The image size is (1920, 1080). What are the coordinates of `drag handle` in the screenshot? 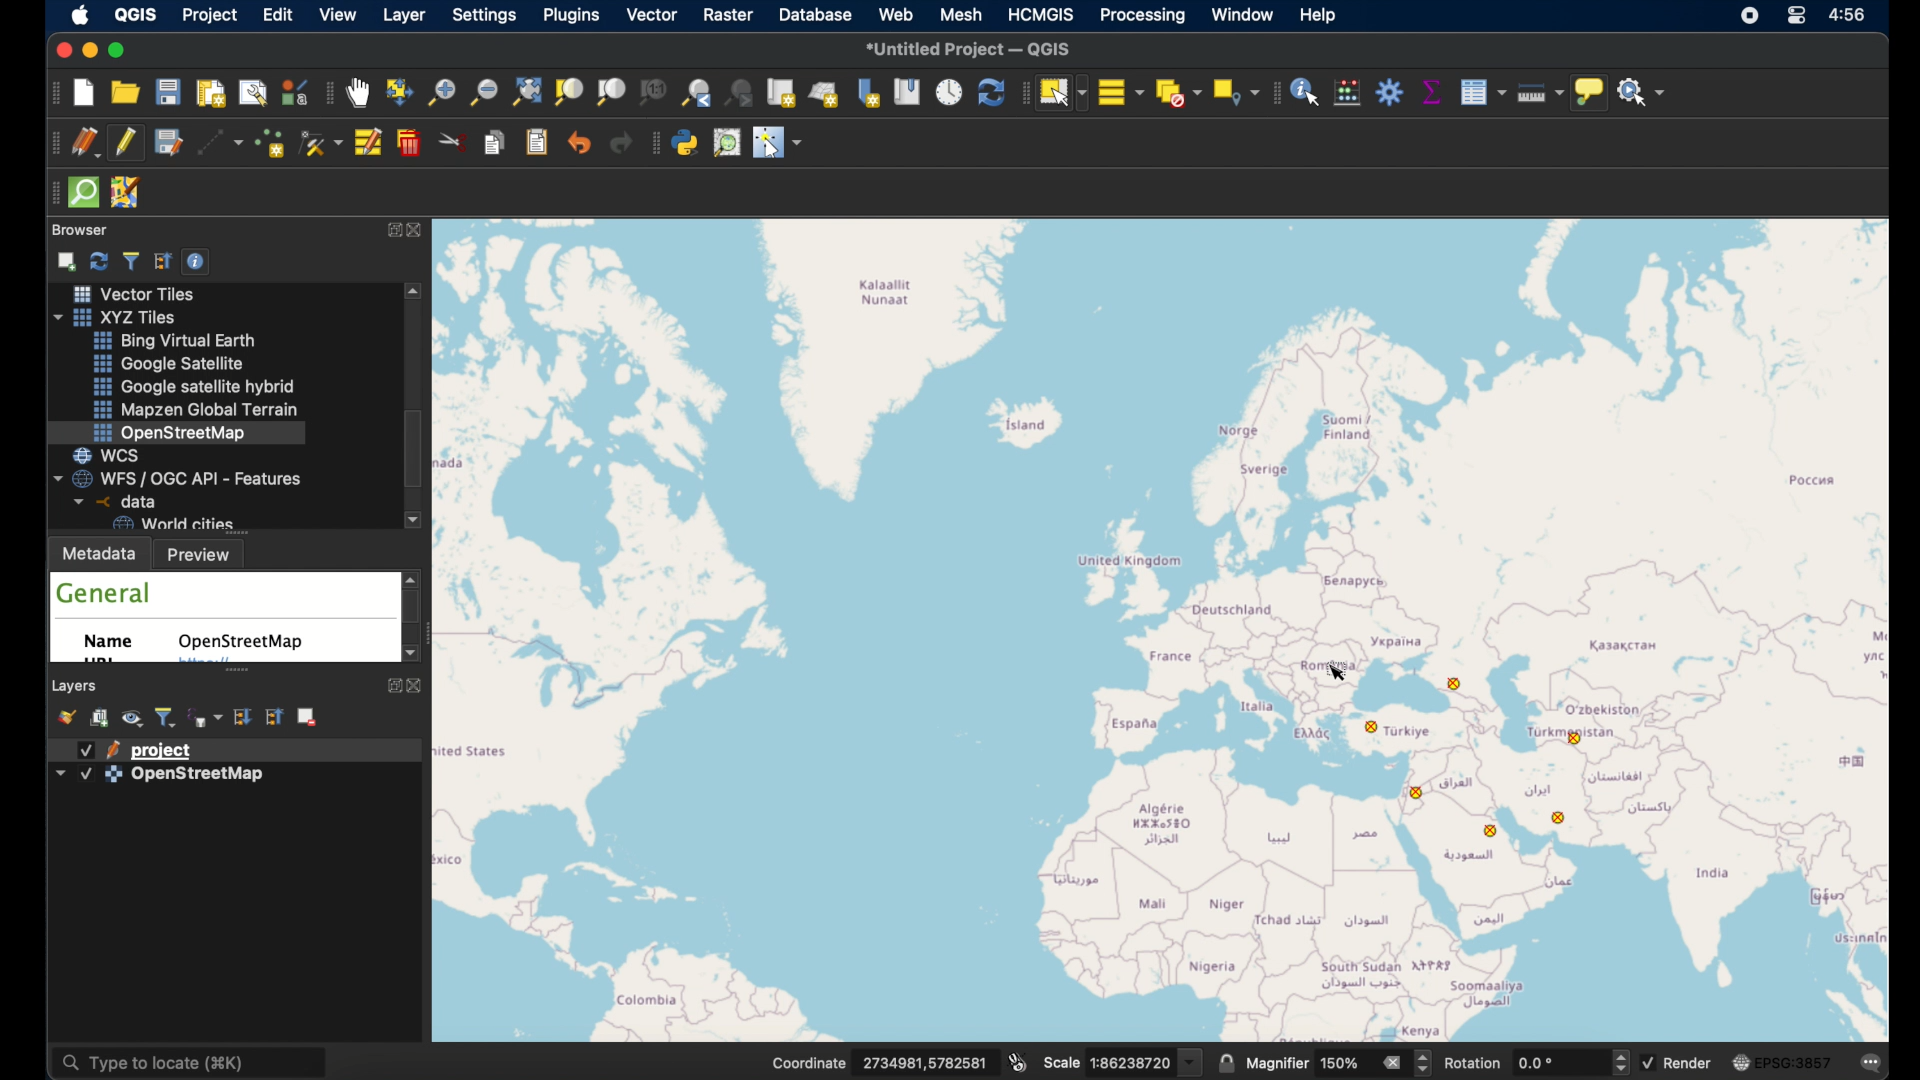 It's located at (51, 192).